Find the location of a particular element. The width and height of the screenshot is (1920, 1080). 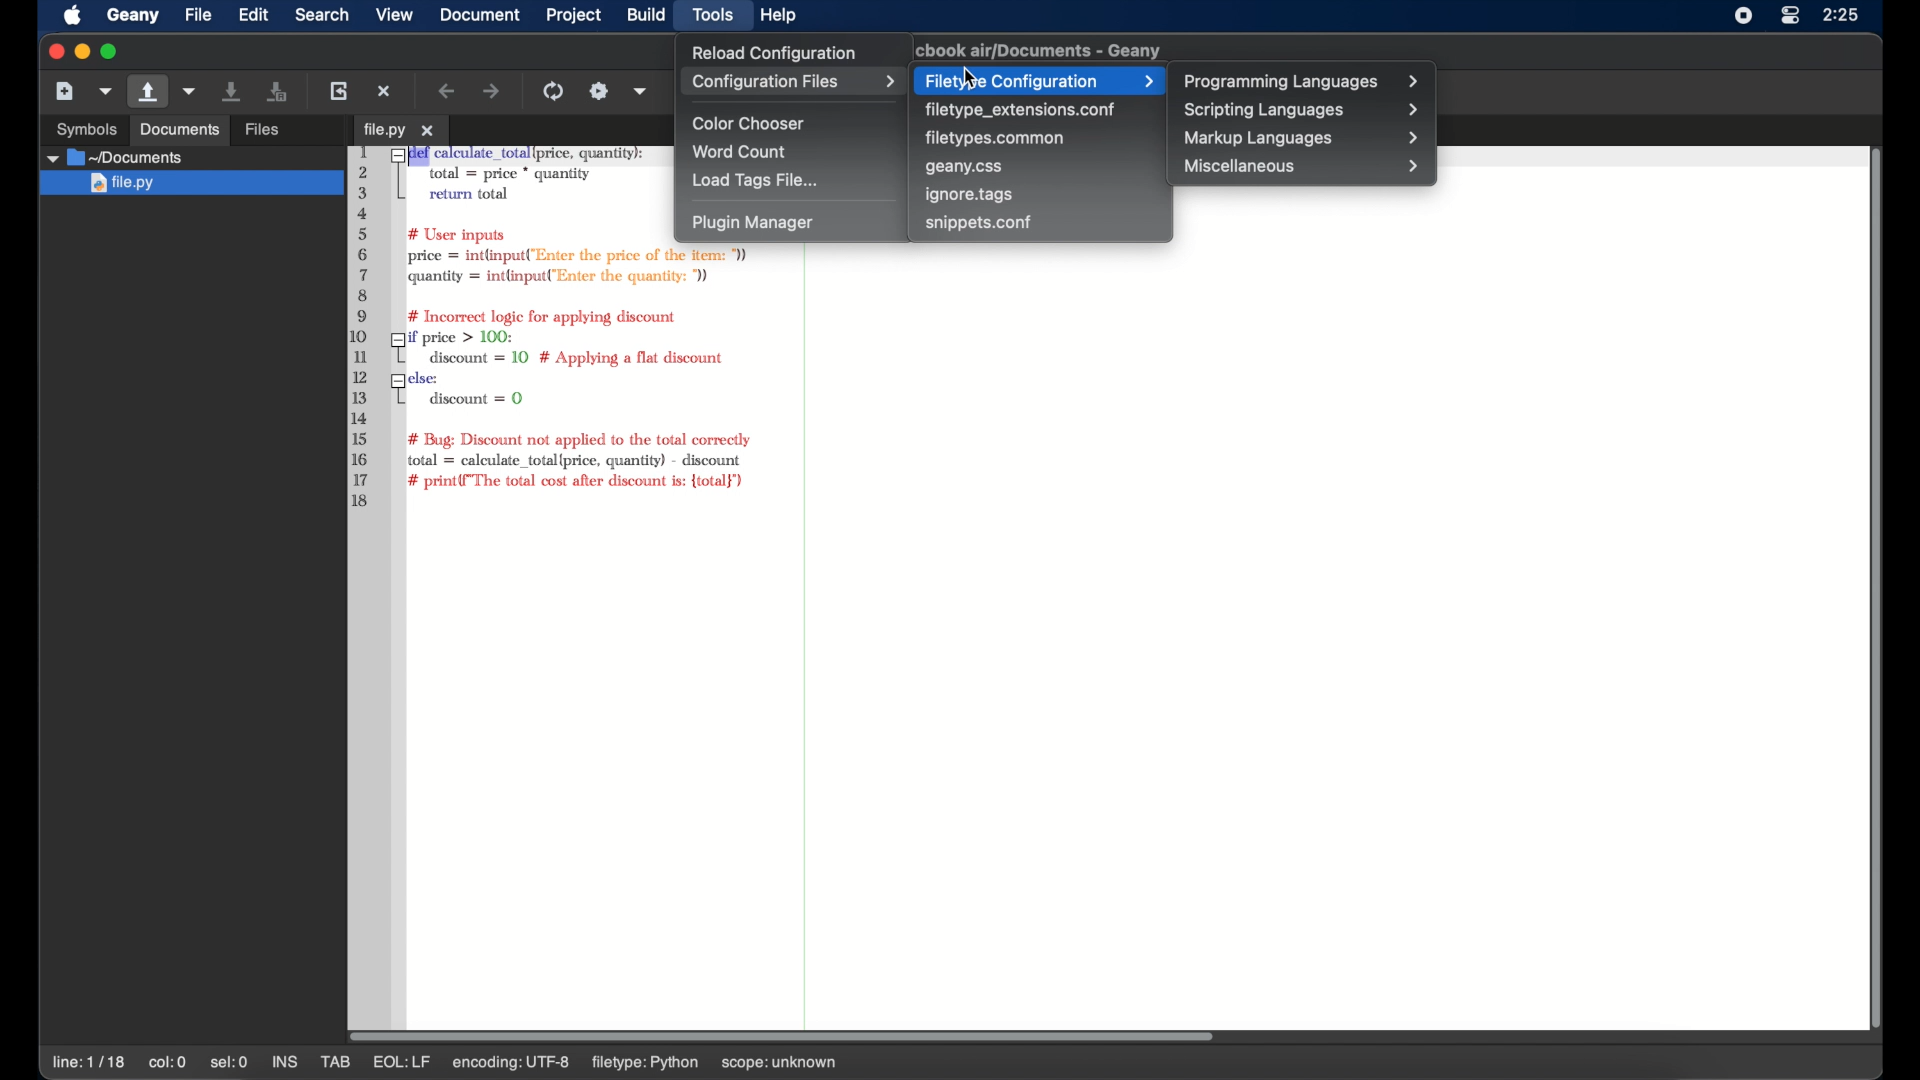

reload current file from disk is located at coordinates (338, 90).